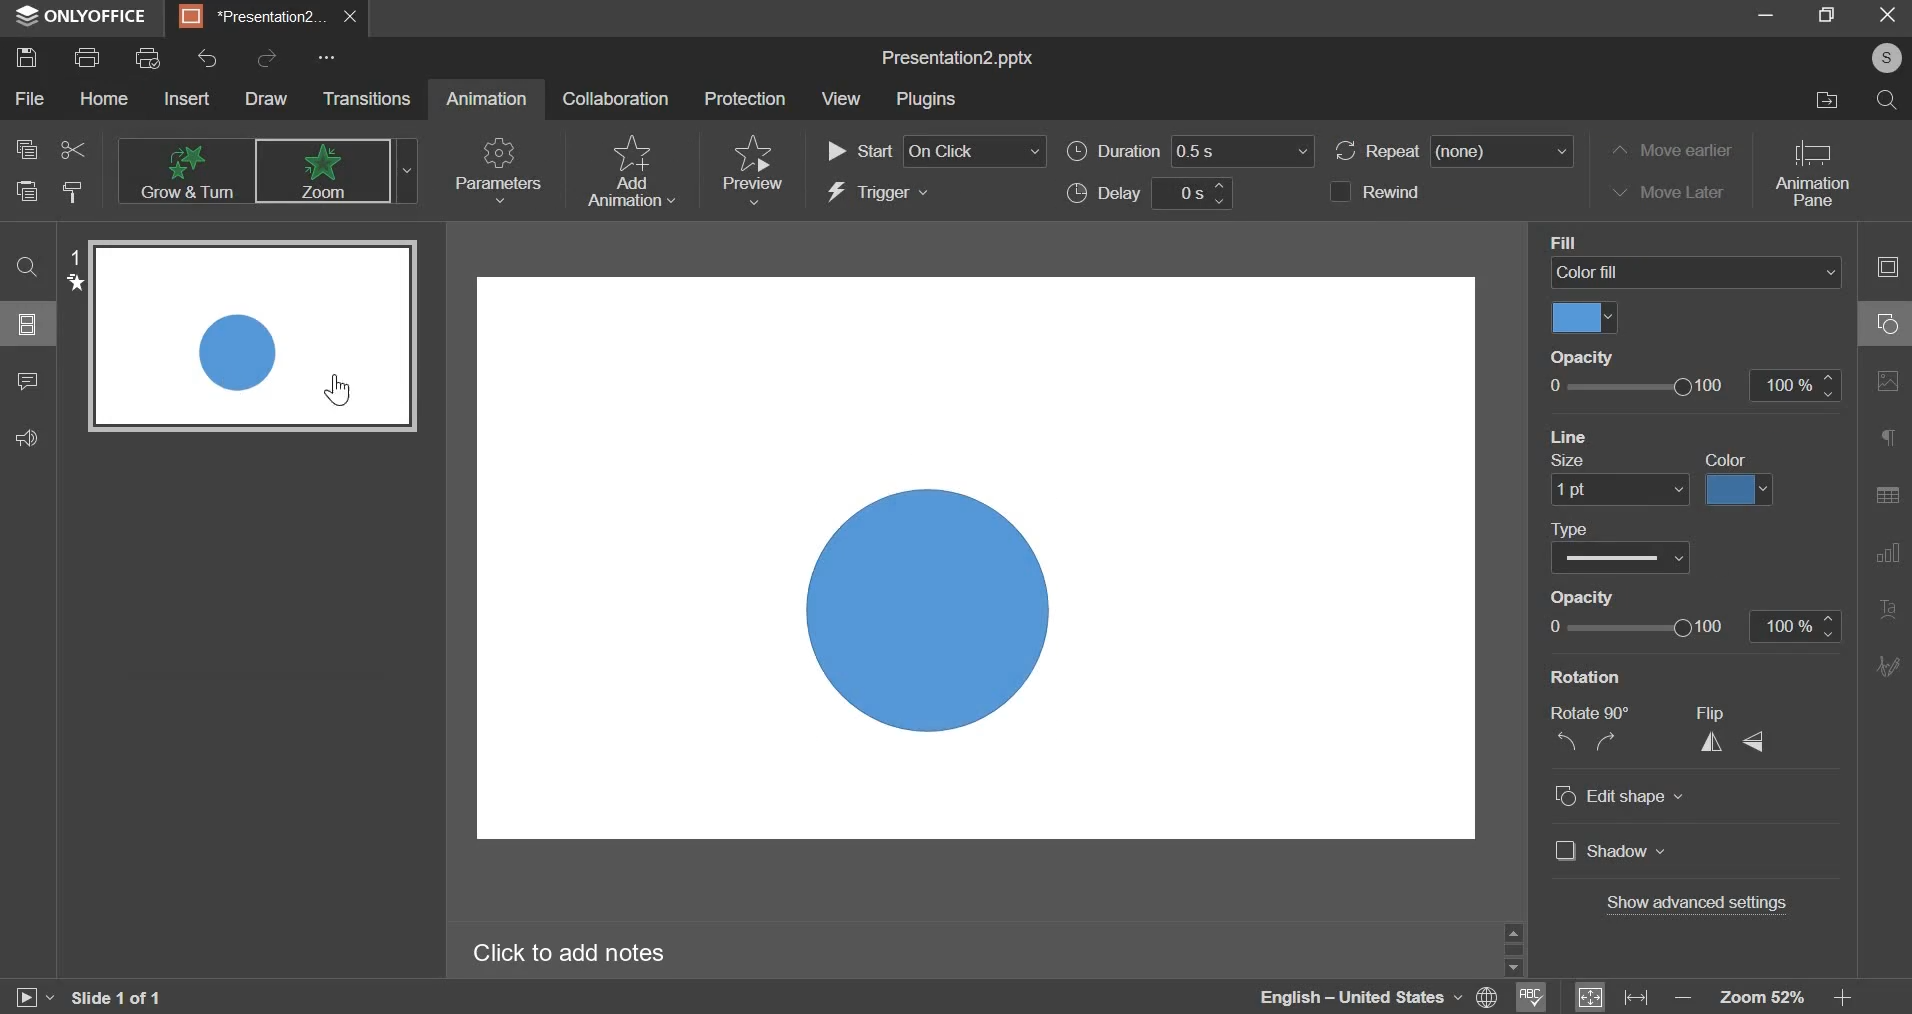  Describe the element at coordinates (1889, 100) in the screenshot. I see `search` at that location.